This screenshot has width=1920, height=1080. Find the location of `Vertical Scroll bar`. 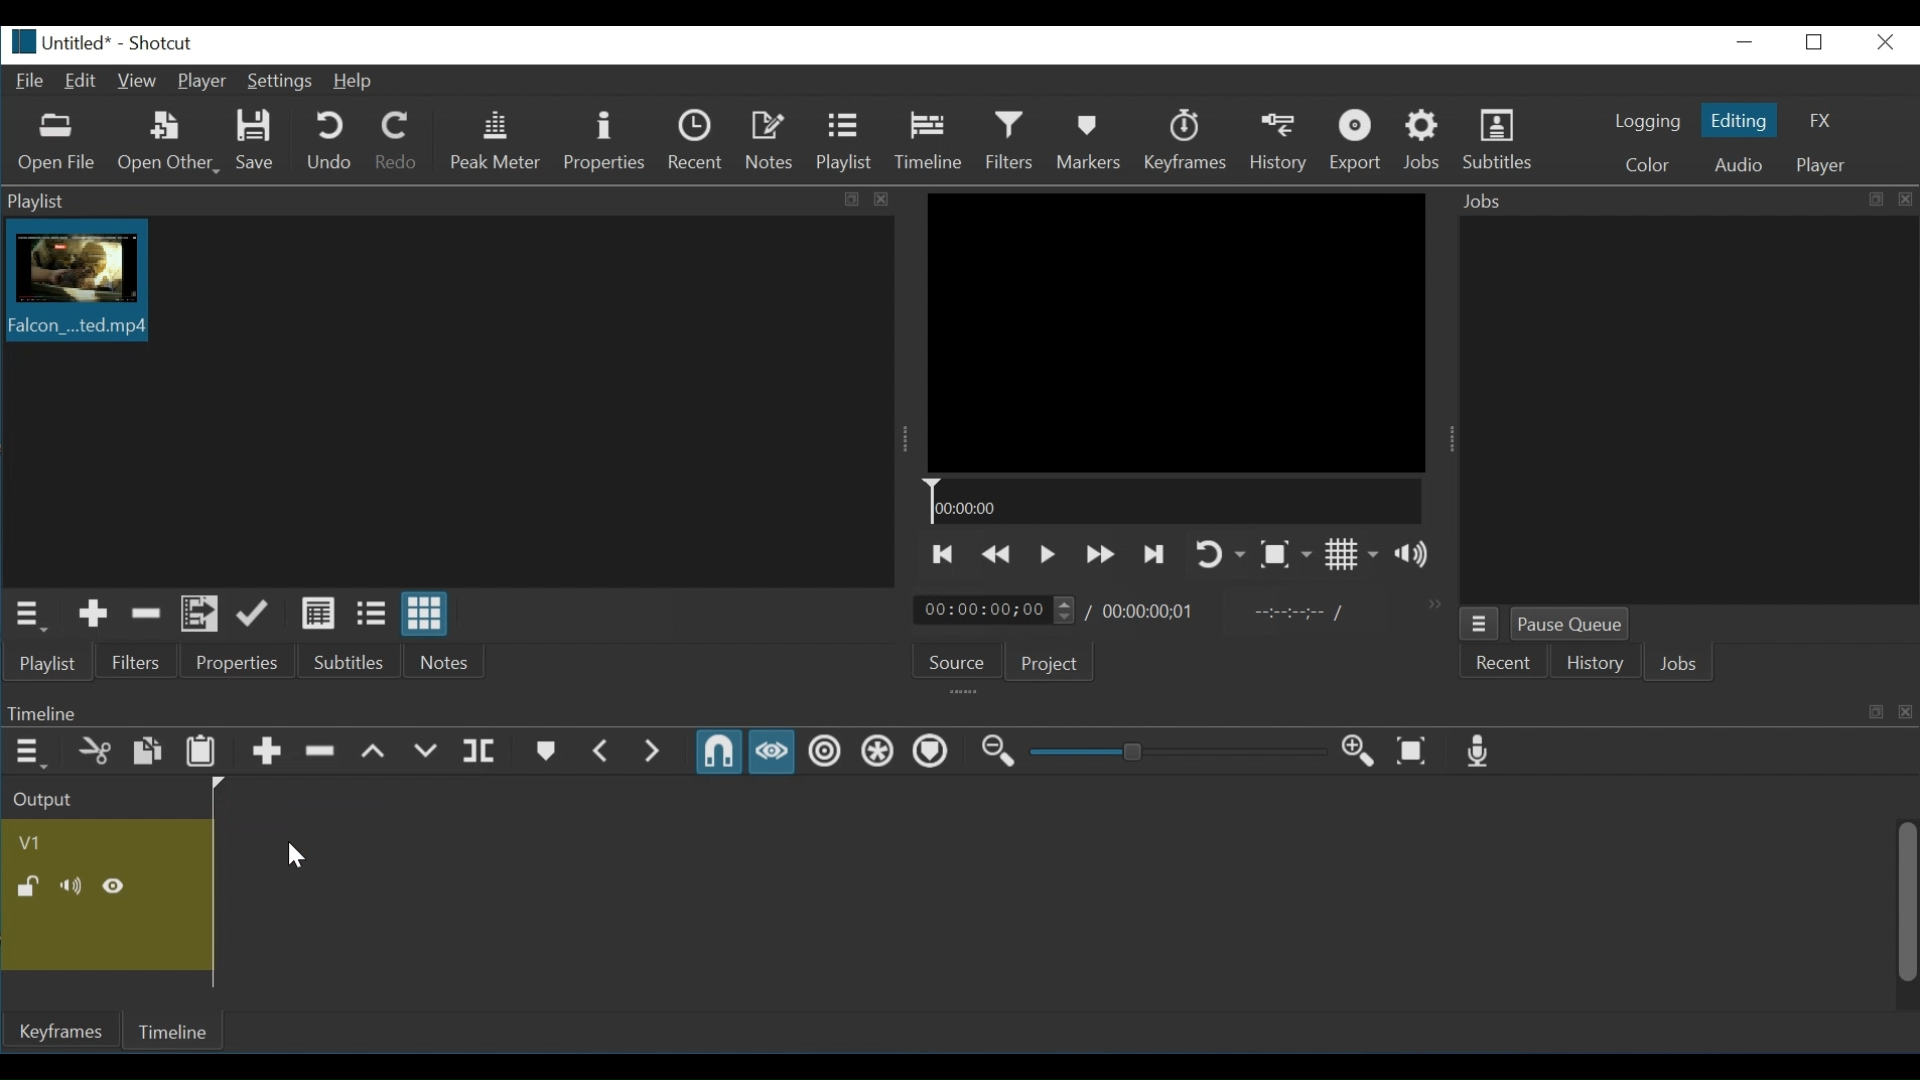

Vertical Scroll bar is located at coordinates (1908, 904).